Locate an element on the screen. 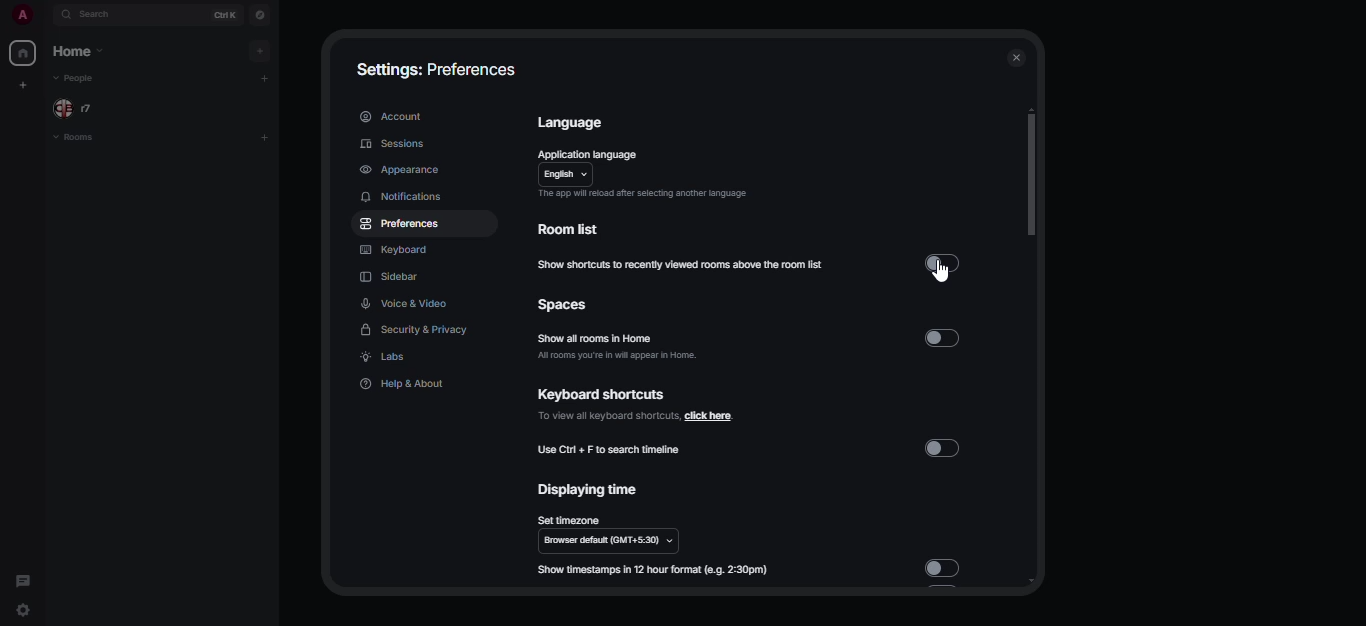 Image resolution: width=1366 pixels, height=626 pixels. show timestamp is located at coordinates (653, 570).